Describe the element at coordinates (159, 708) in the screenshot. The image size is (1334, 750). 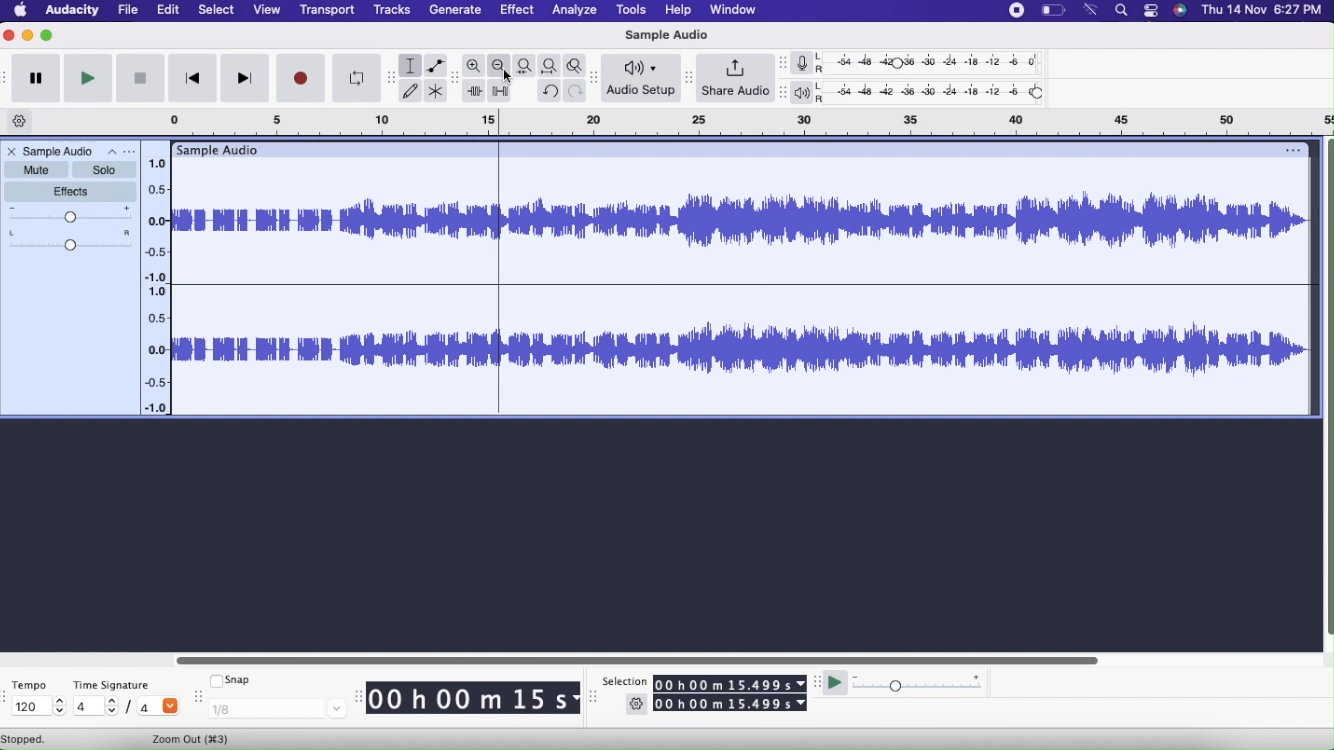
I see `4` at that location.